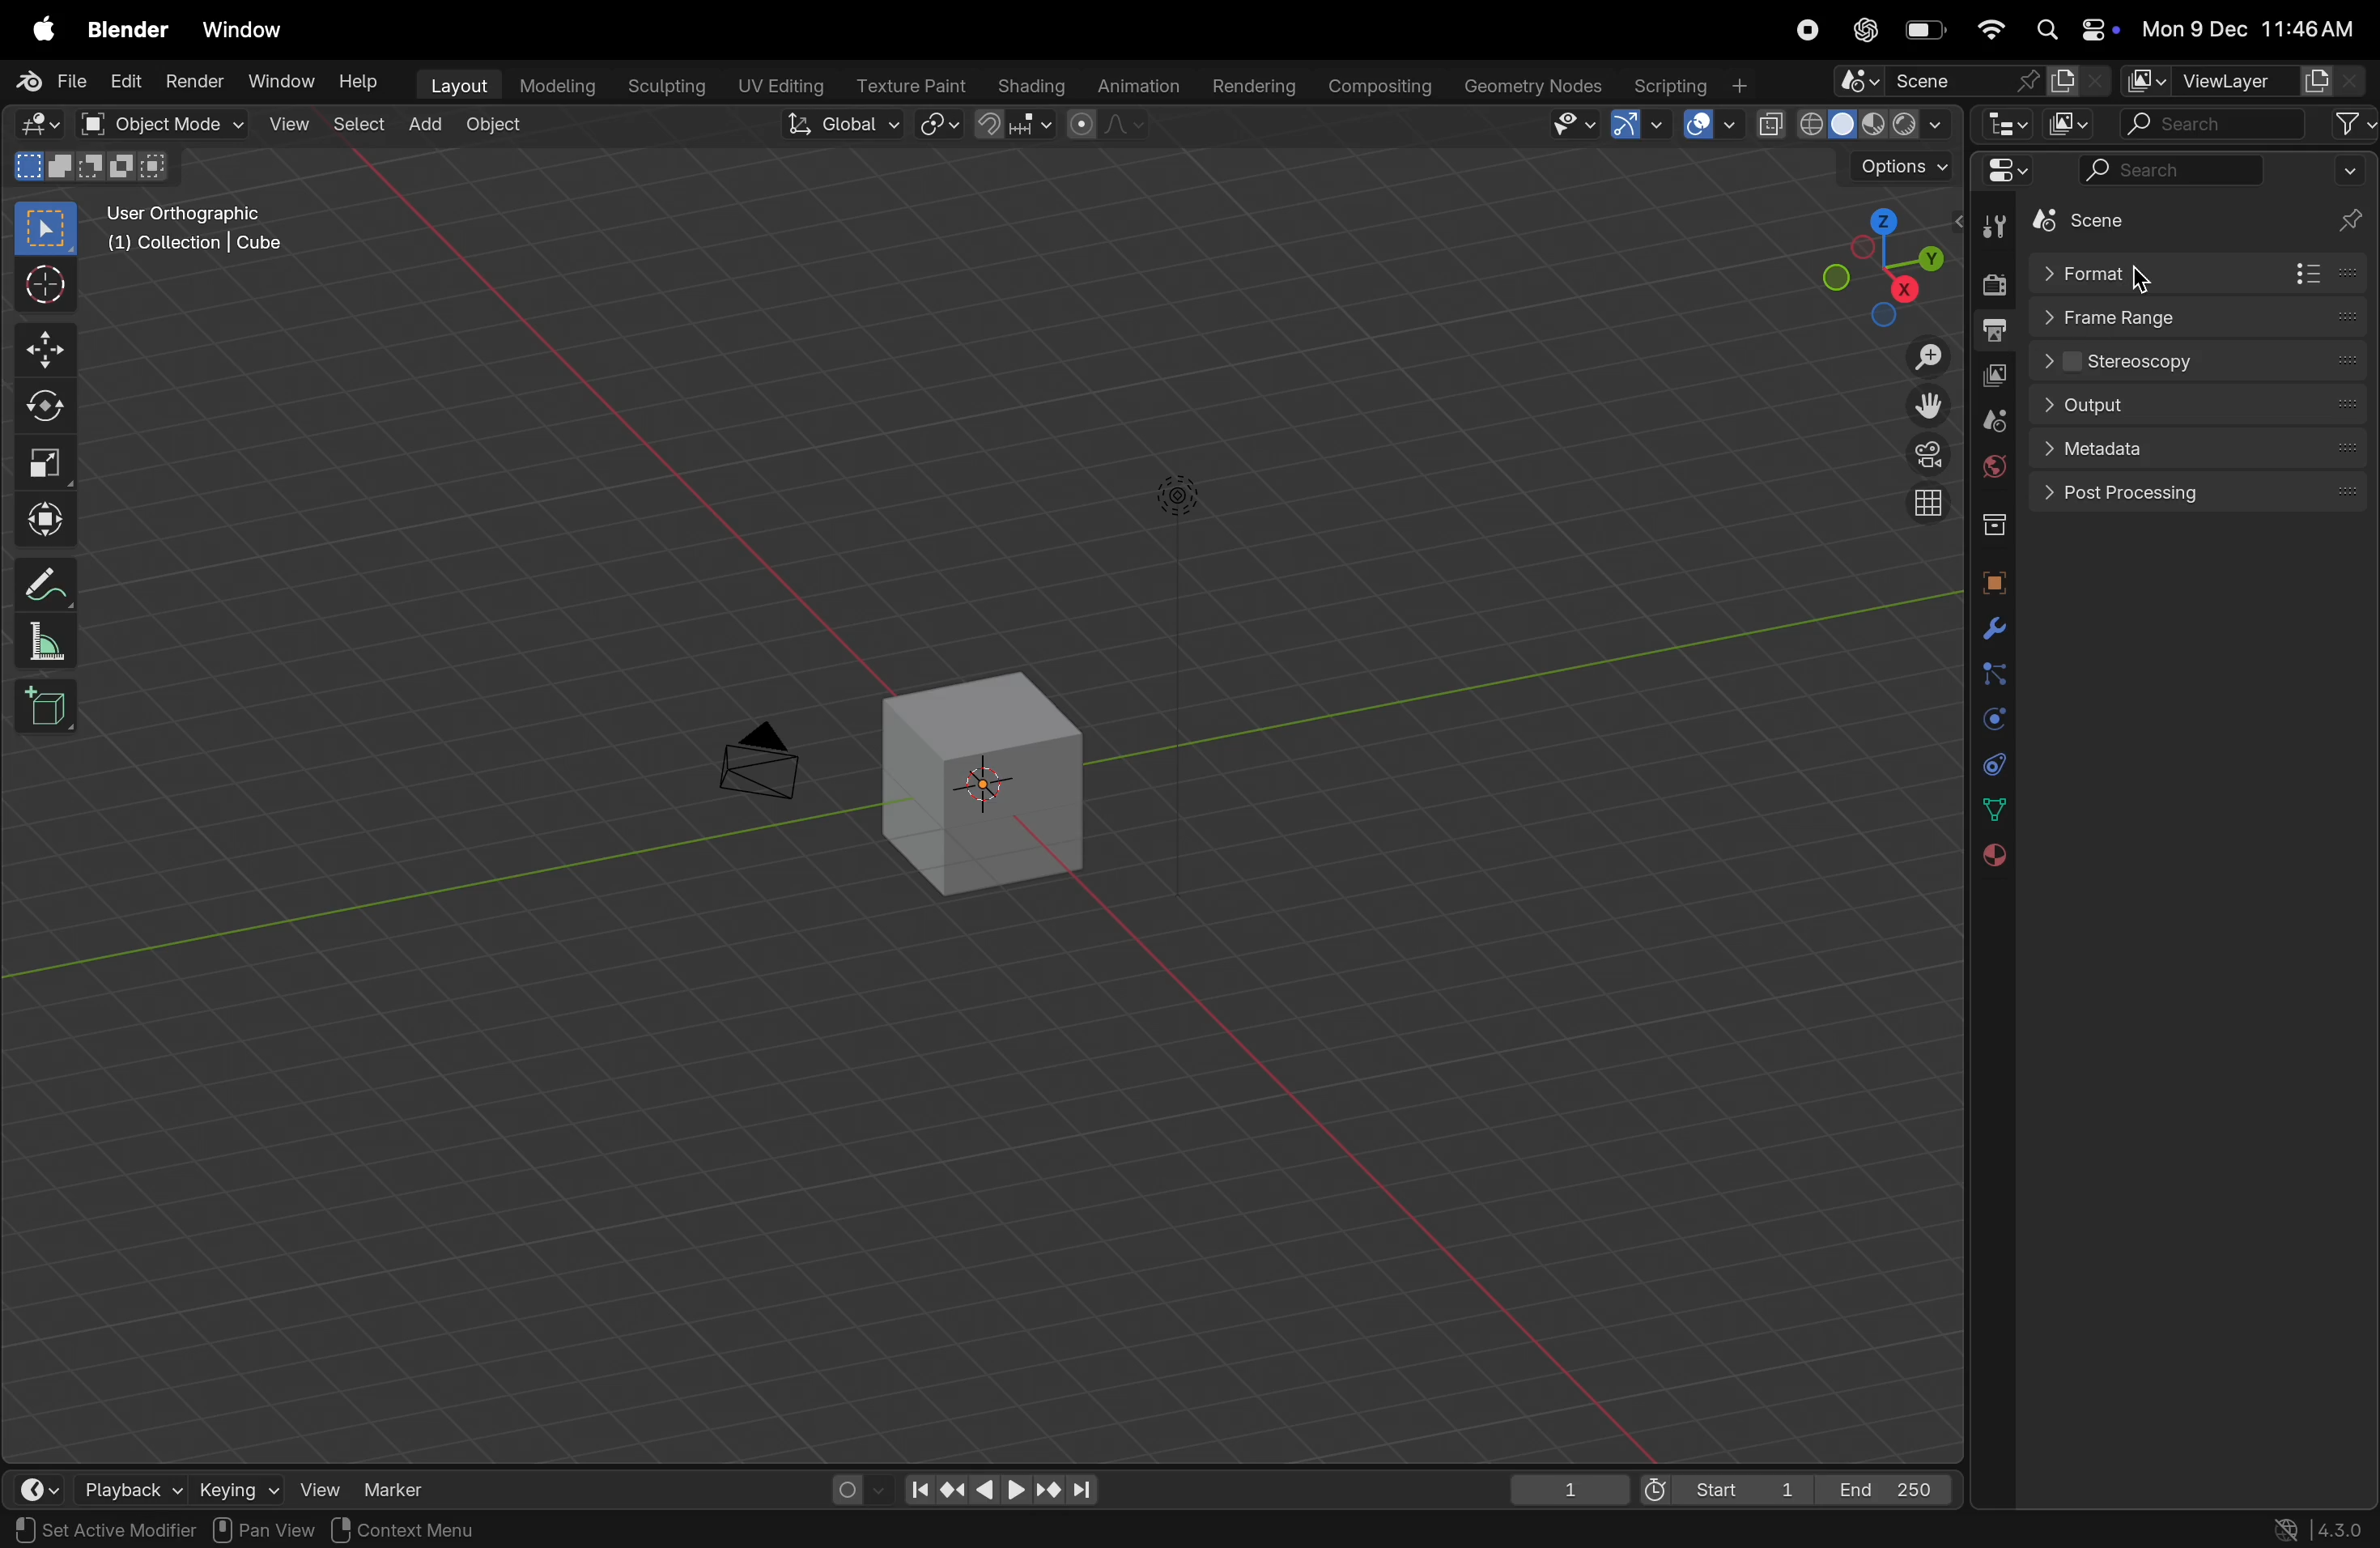 The width and height of the screenshot is (2380, 1548). I want to click on Rendering, so click(1260, 83).